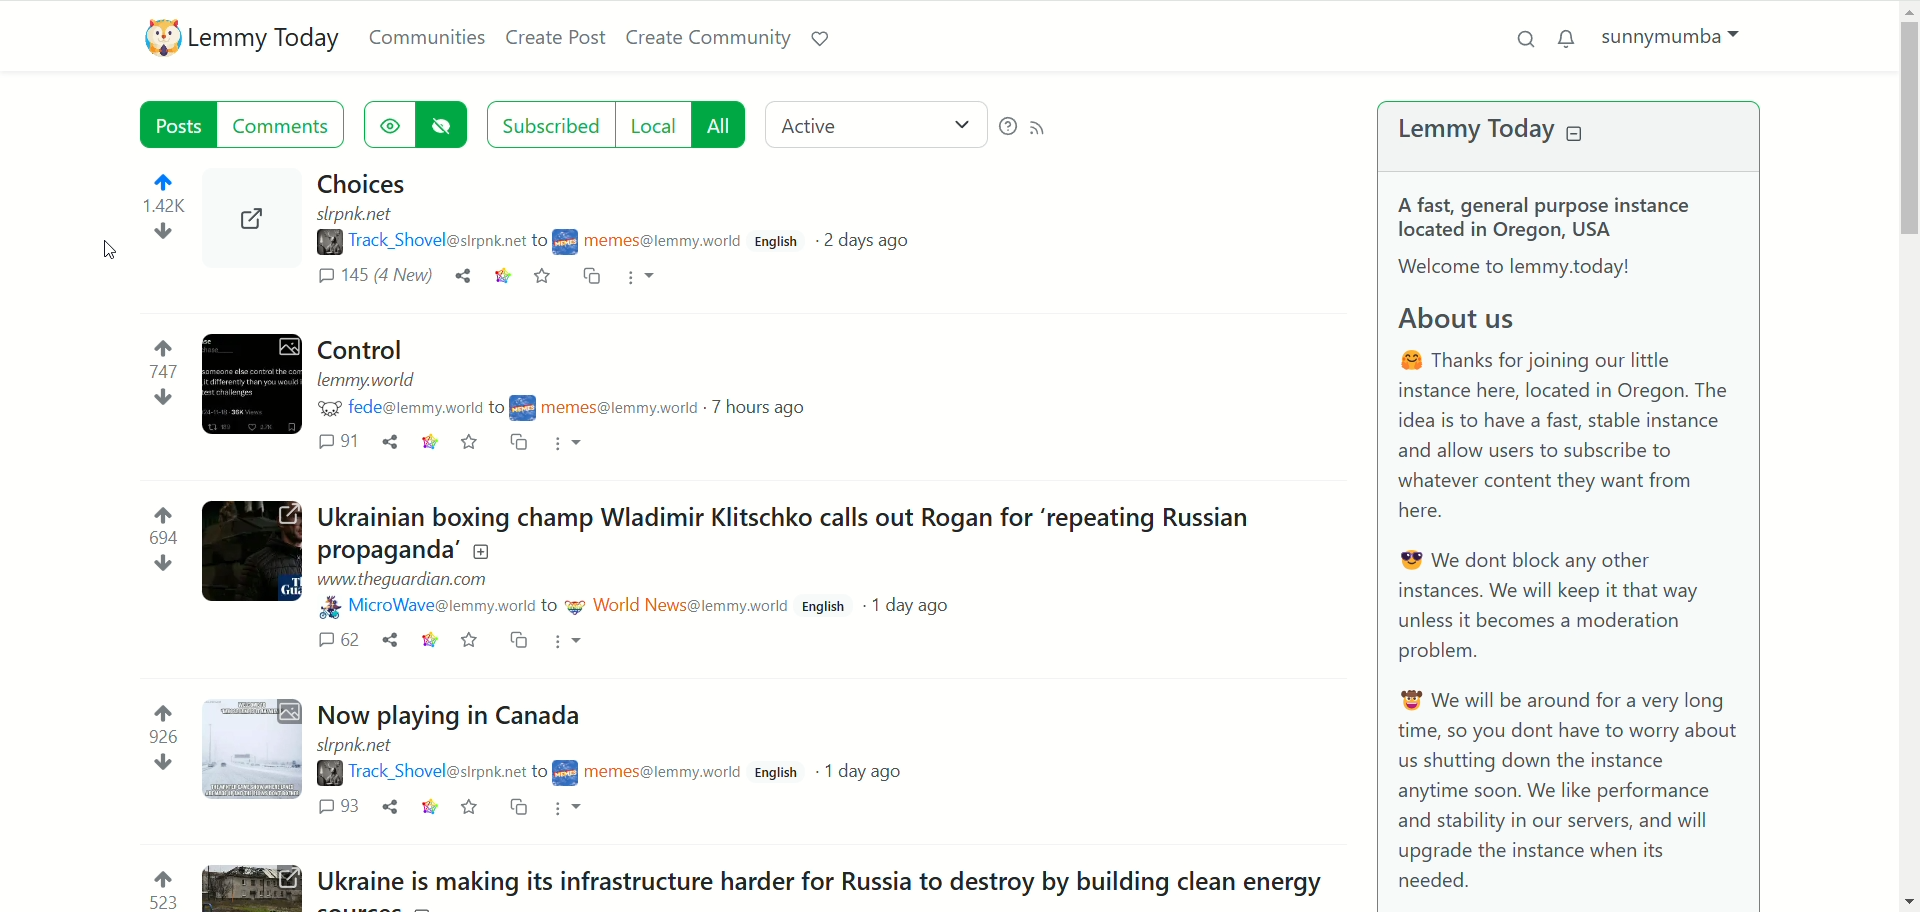 The image size is (1920, 912). What do you see at coordinates (515, 442) in the screenshot?
I see `copy` at bounding box center [515, 442].